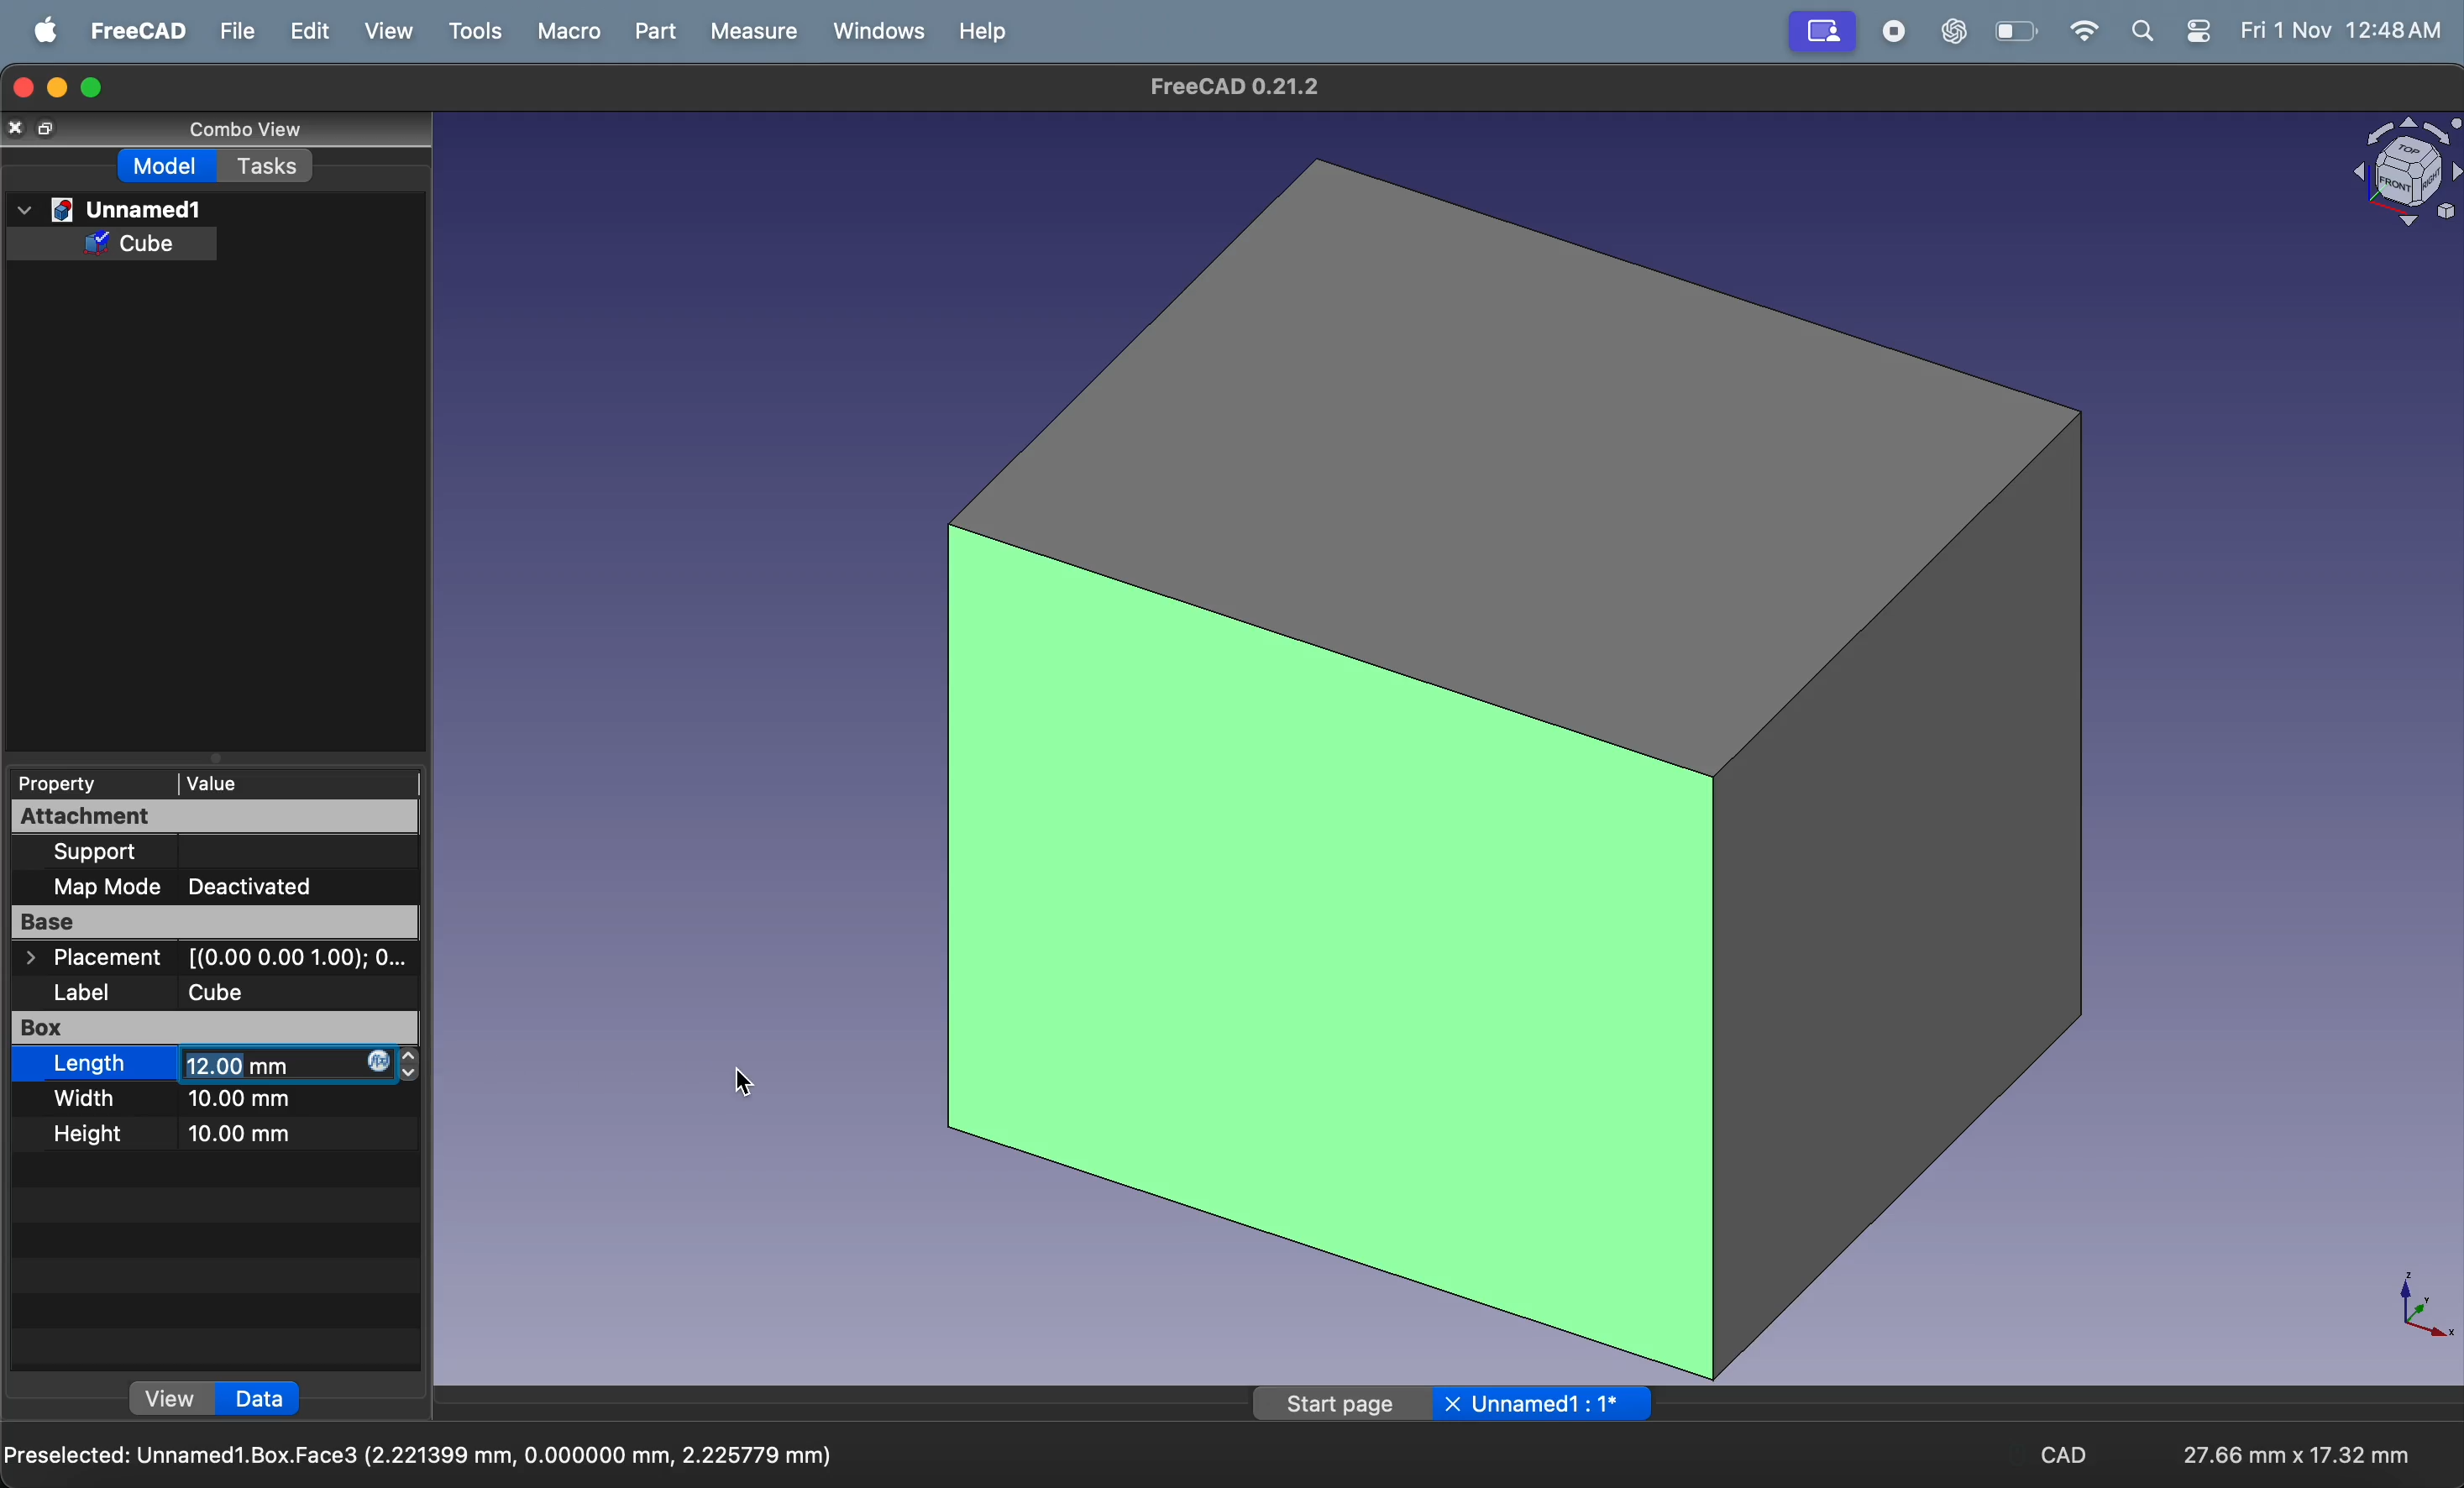  What do you see at coordinates (131, 30) in the screenshot?
I see `freecad` at bounding box center [131, 30].